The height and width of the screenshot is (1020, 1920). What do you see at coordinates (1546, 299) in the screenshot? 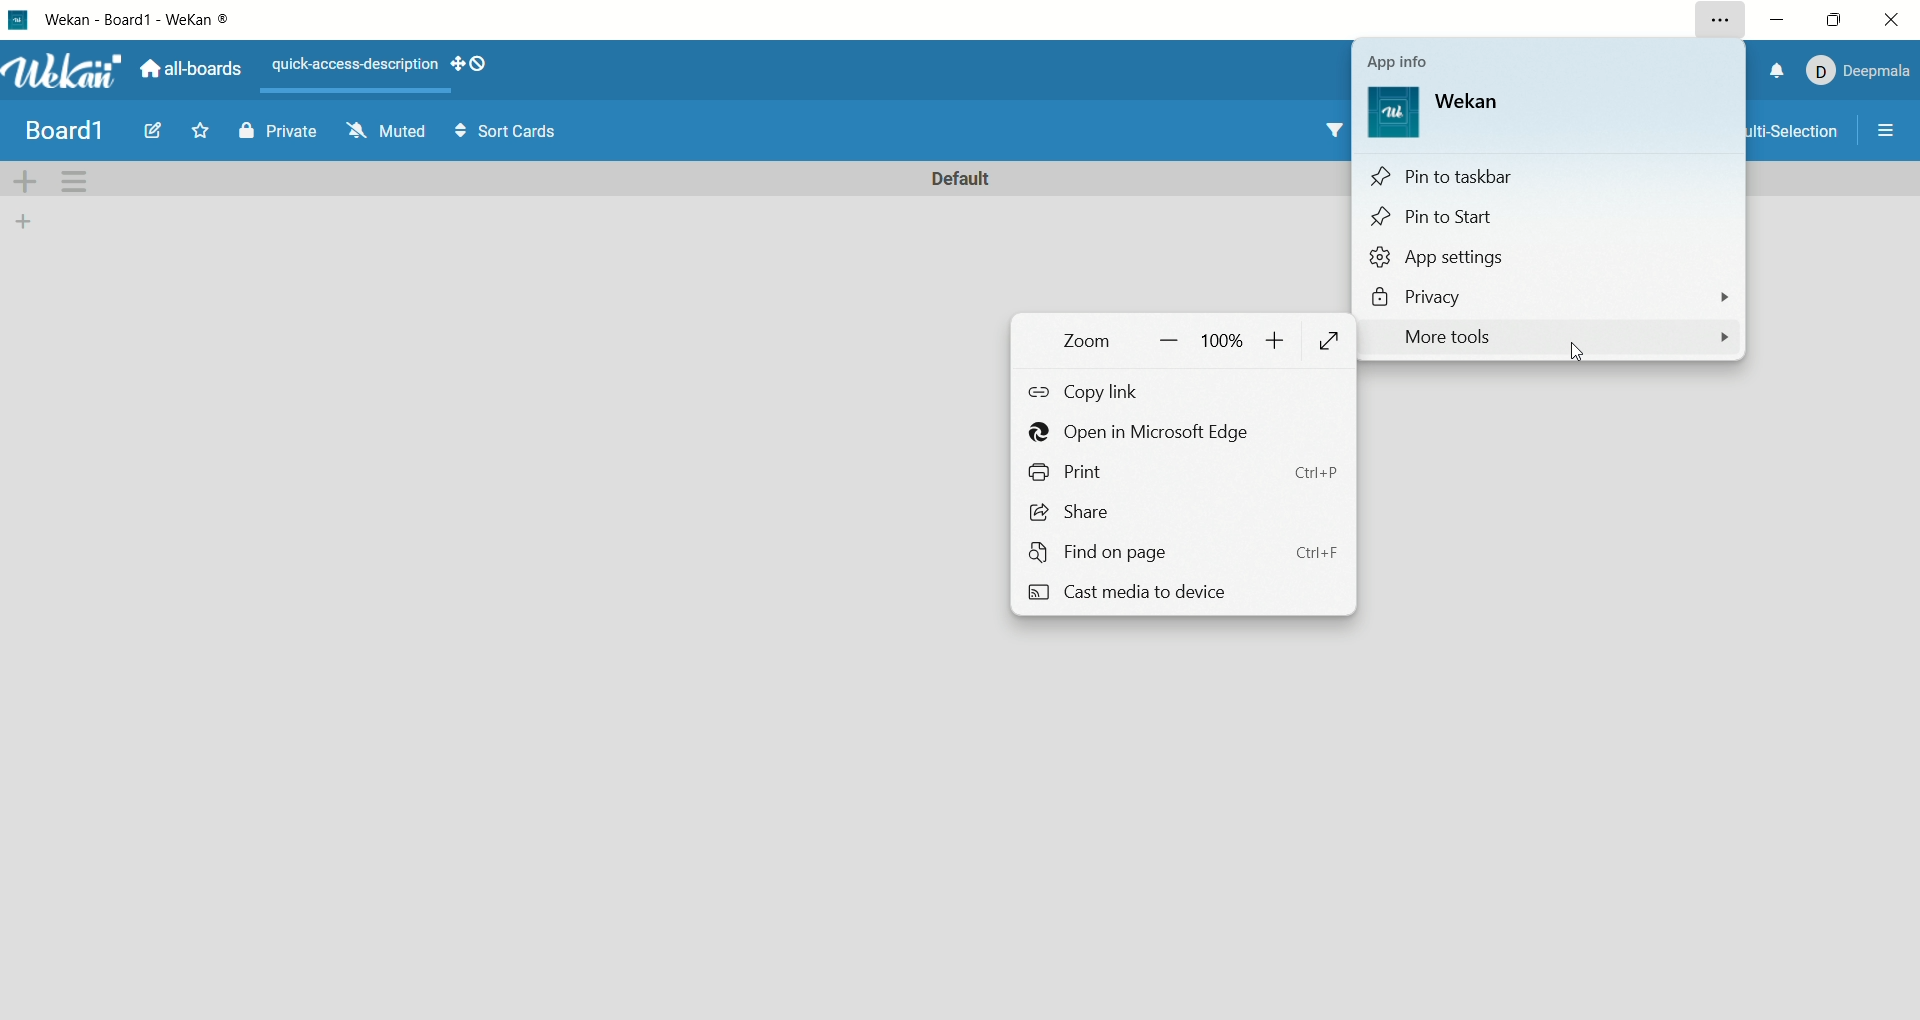
I see `privacy` at bounding box center [1546, 299].